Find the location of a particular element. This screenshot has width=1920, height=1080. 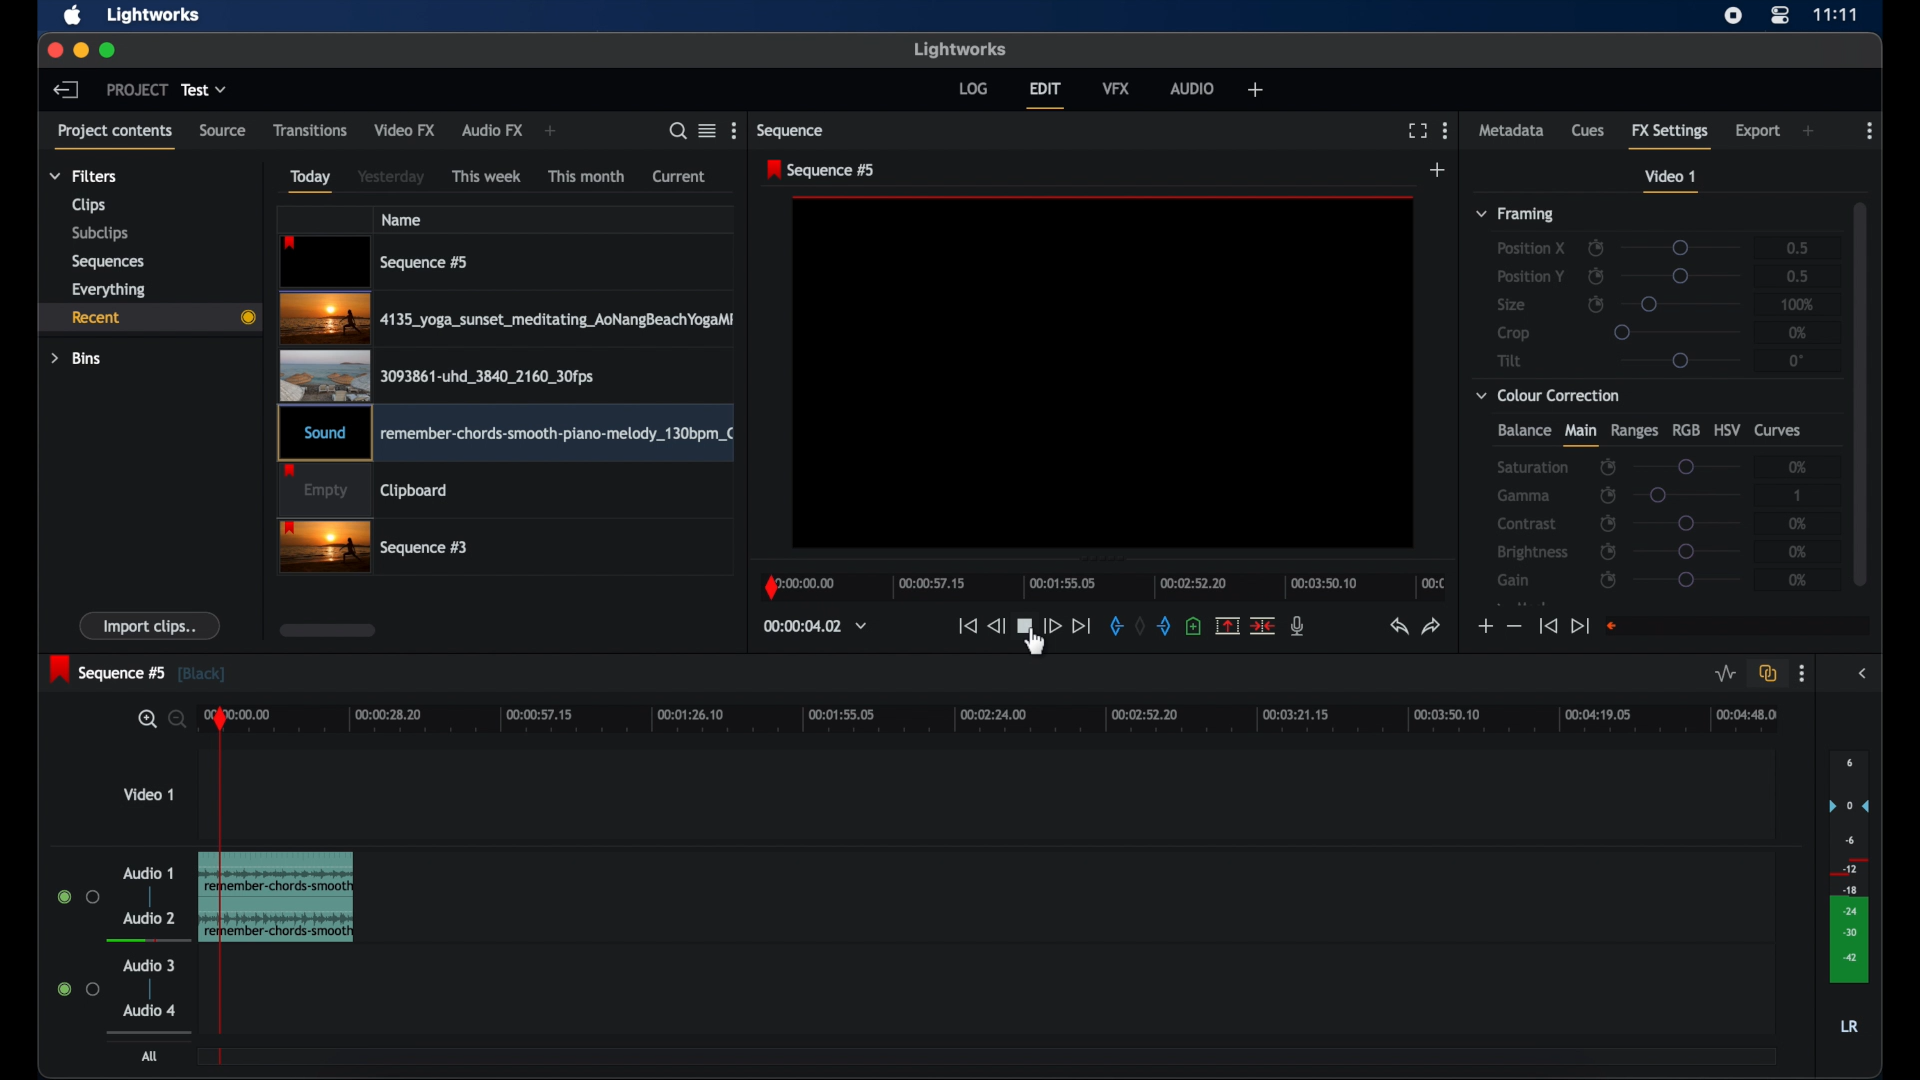

0 is located at coordinates (1796, 360).